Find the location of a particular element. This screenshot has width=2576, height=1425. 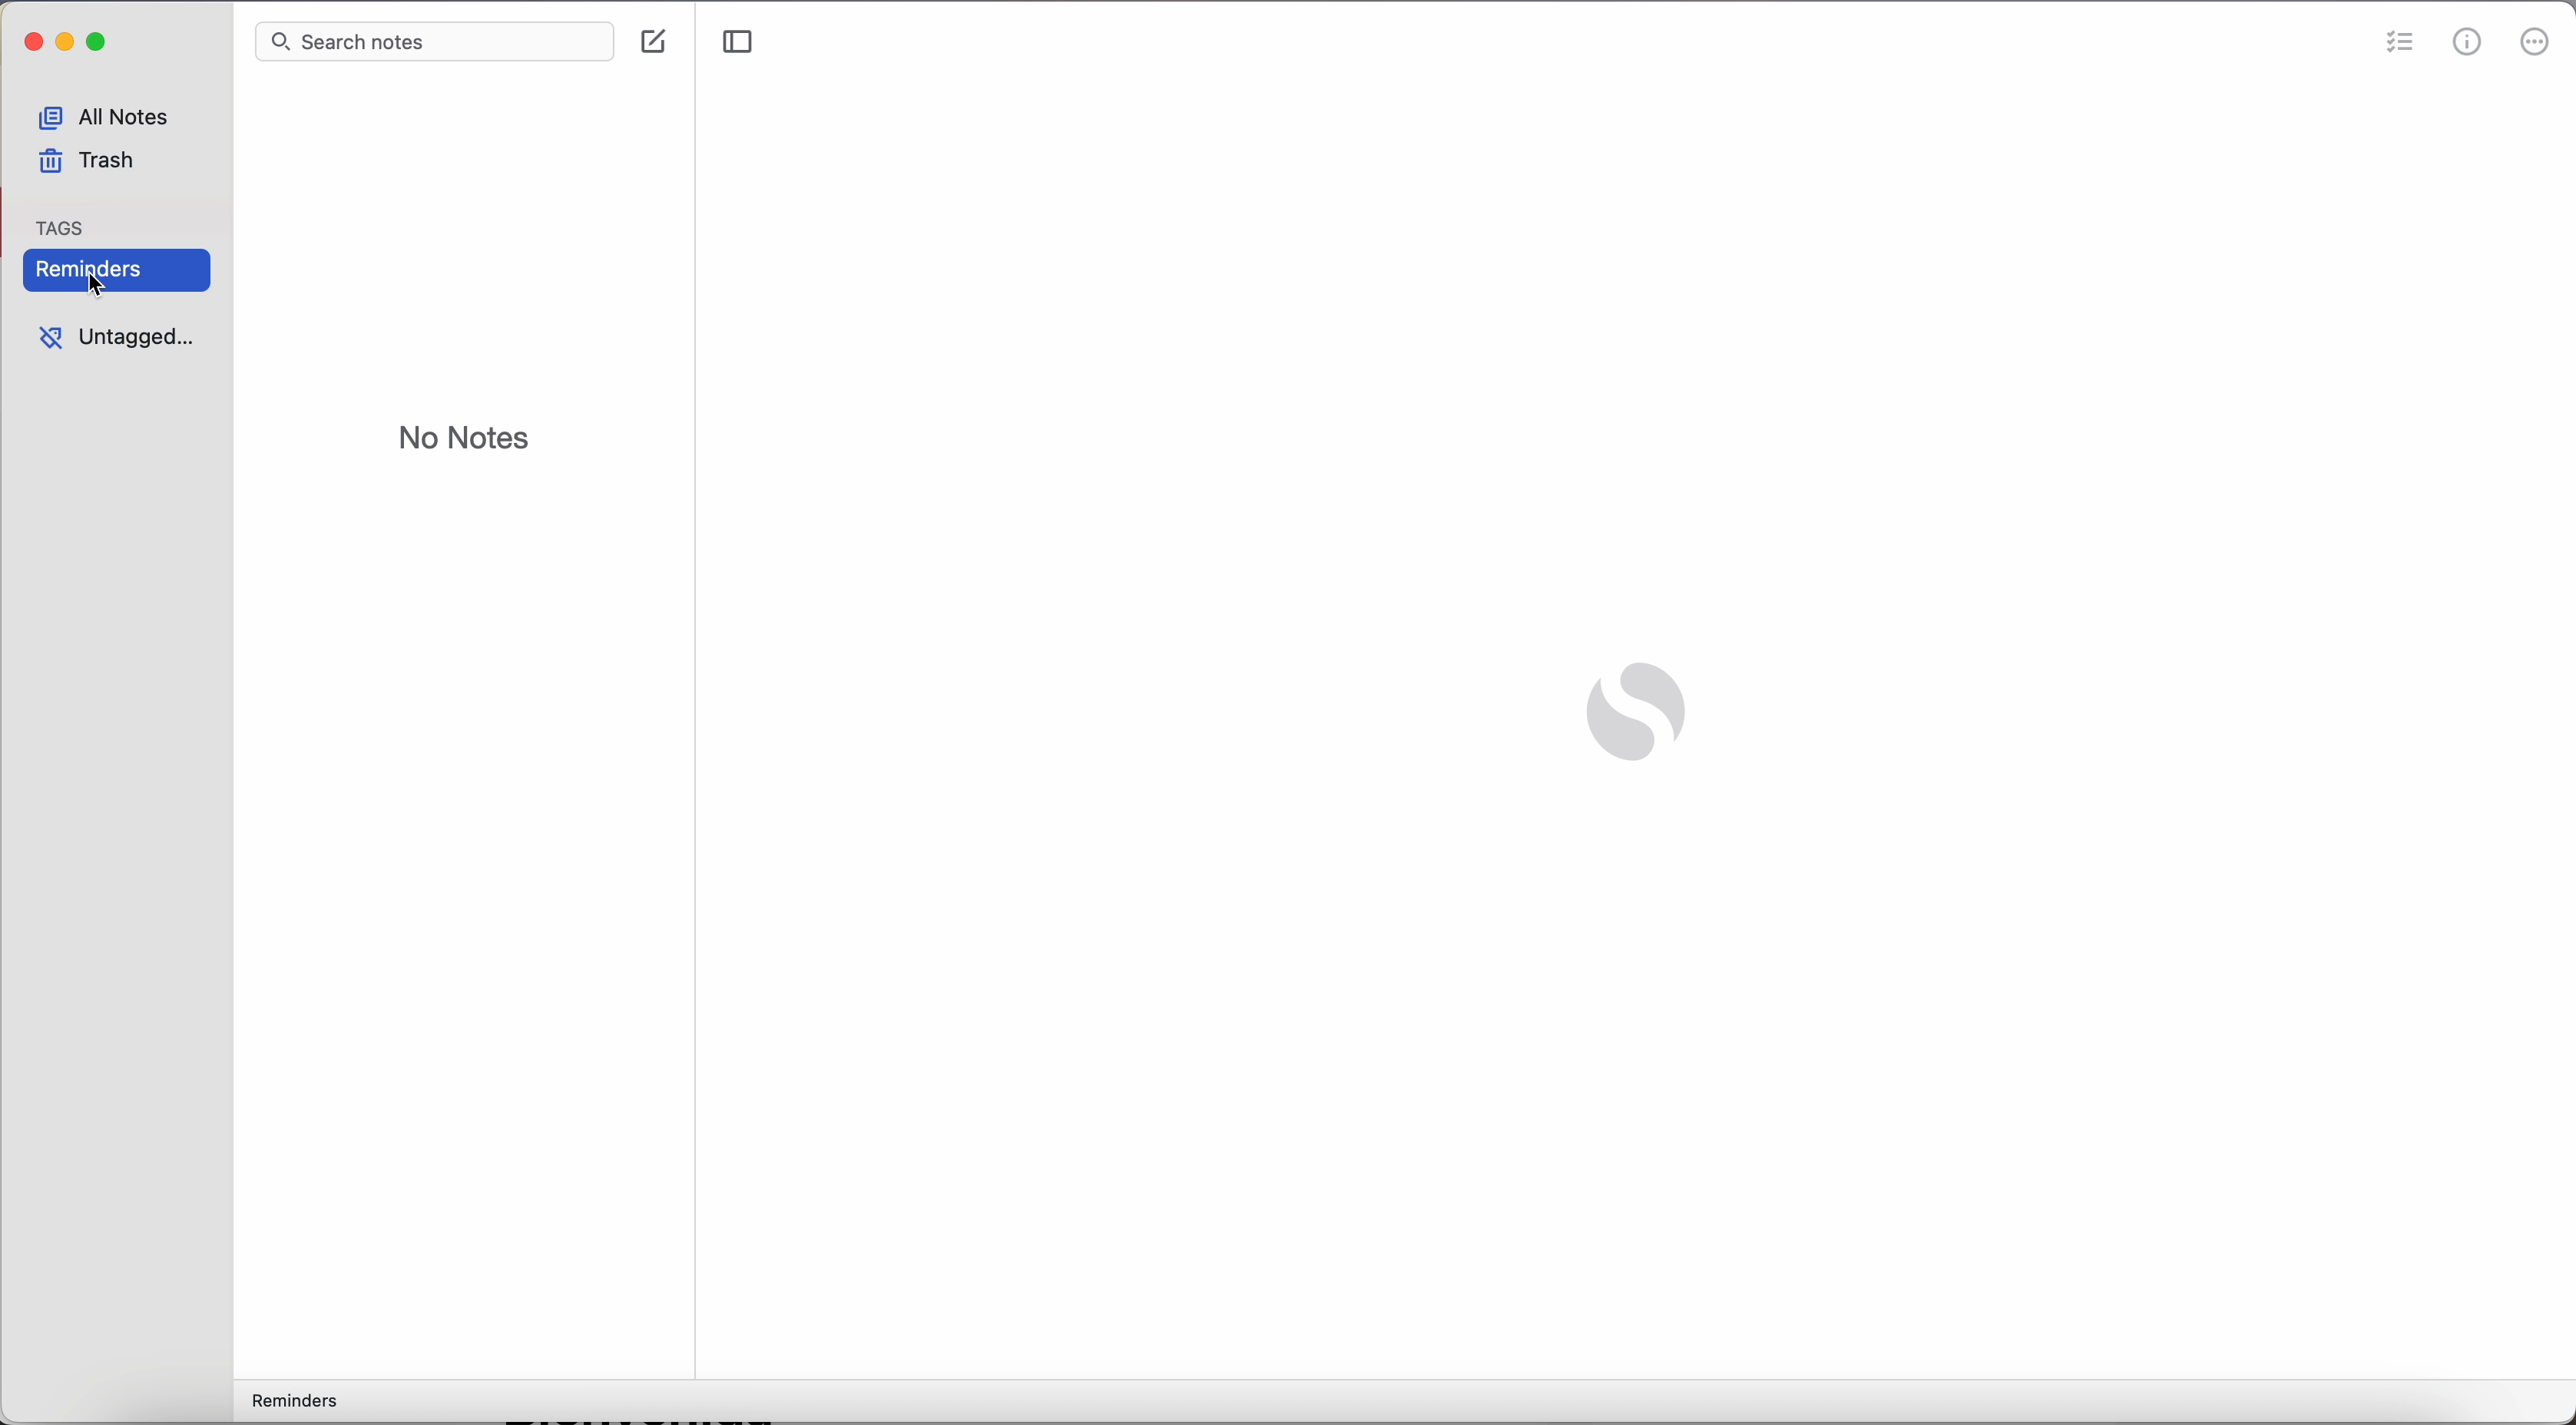

minimize Simplenote is located at coordinates (66, 46).